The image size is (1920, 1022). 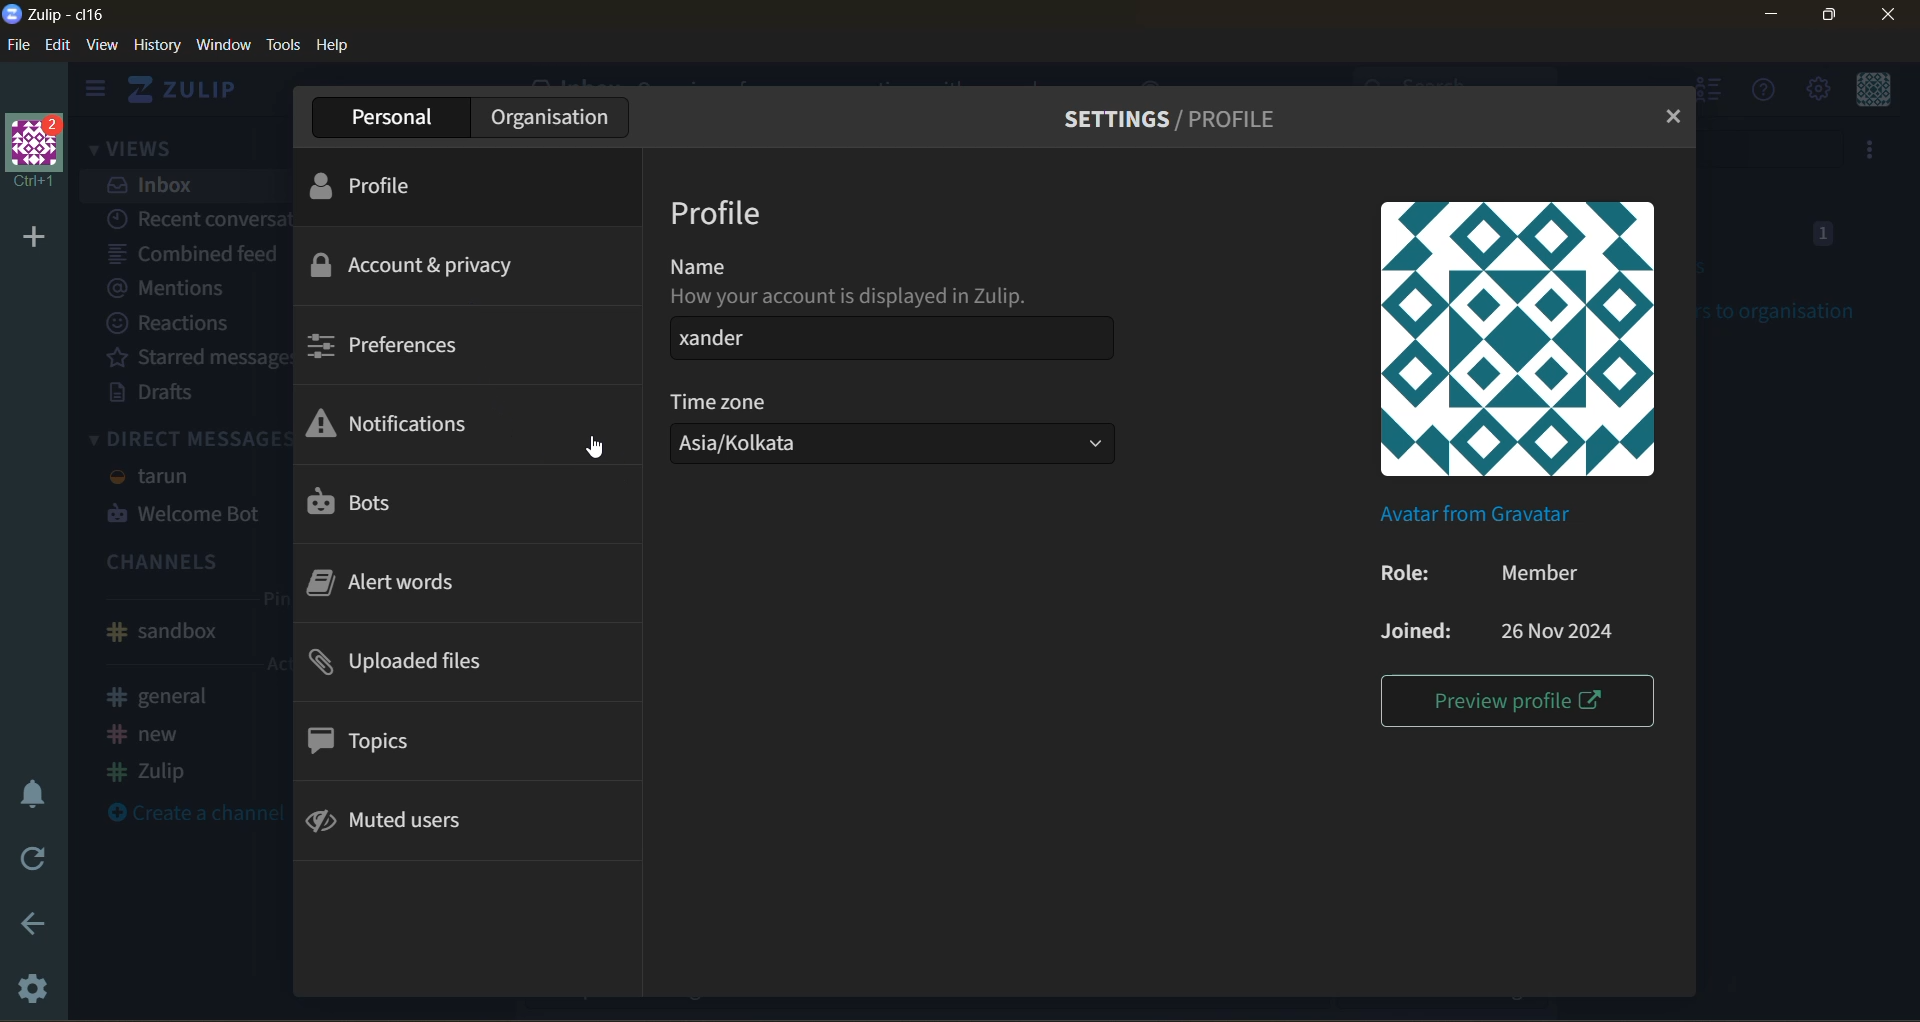 I want to click on close, so click(x=1671, y=116).